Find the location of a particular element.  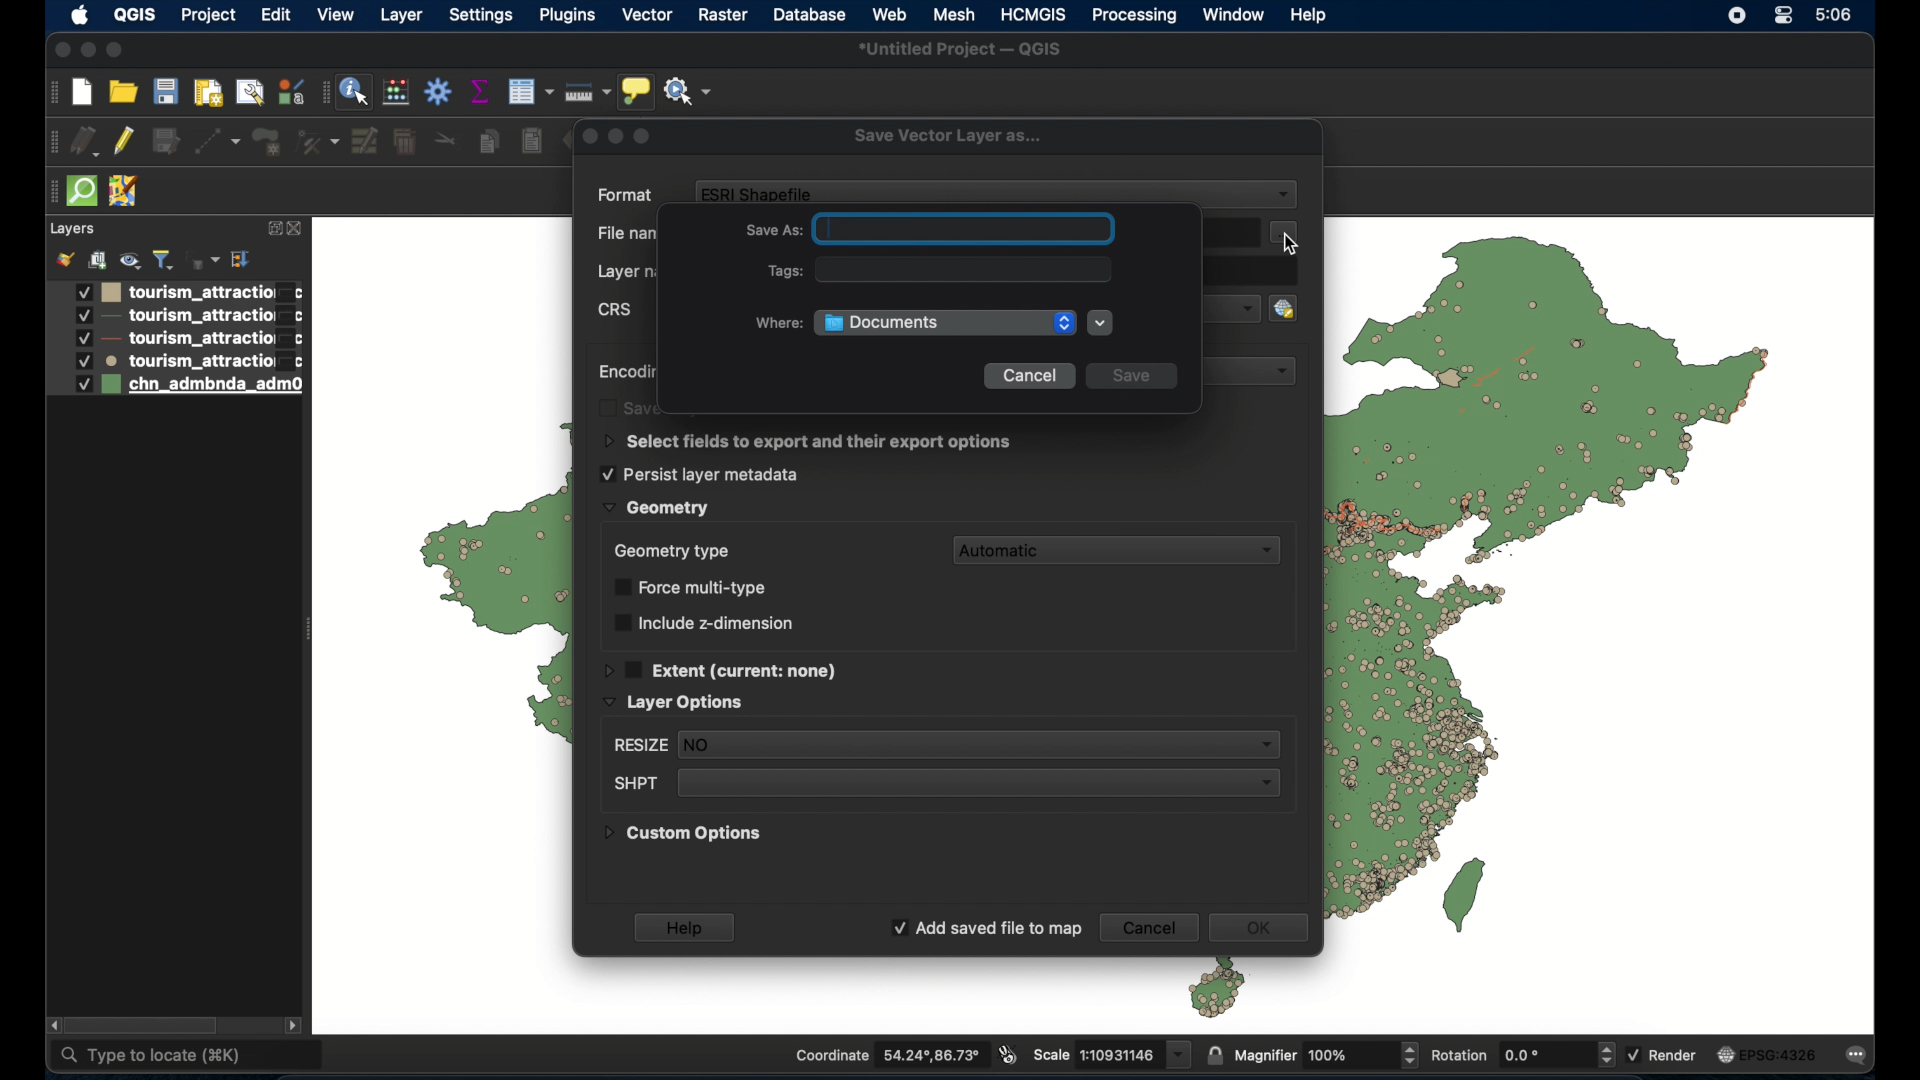

layer 2 is located at coordinates (175, 317).